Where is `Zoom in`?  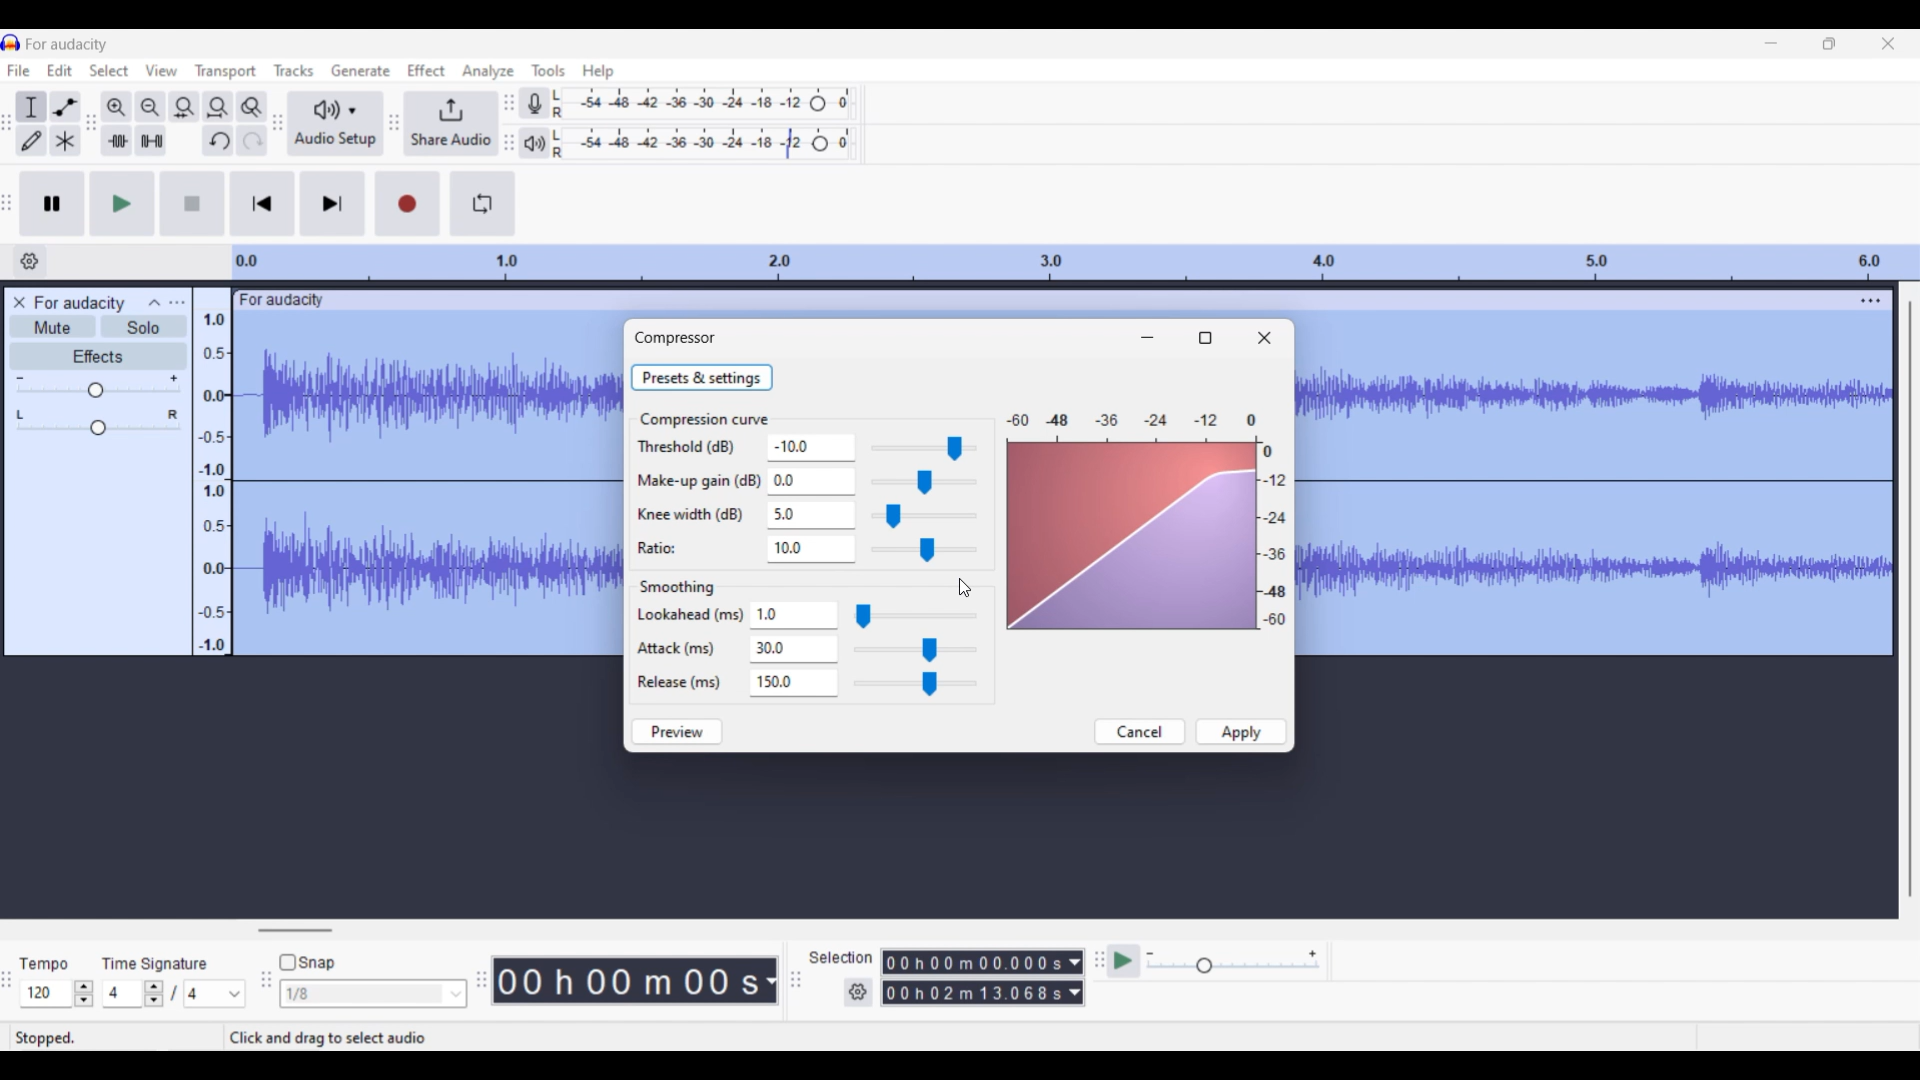
Zoom in is located at coordinates (117, 107).